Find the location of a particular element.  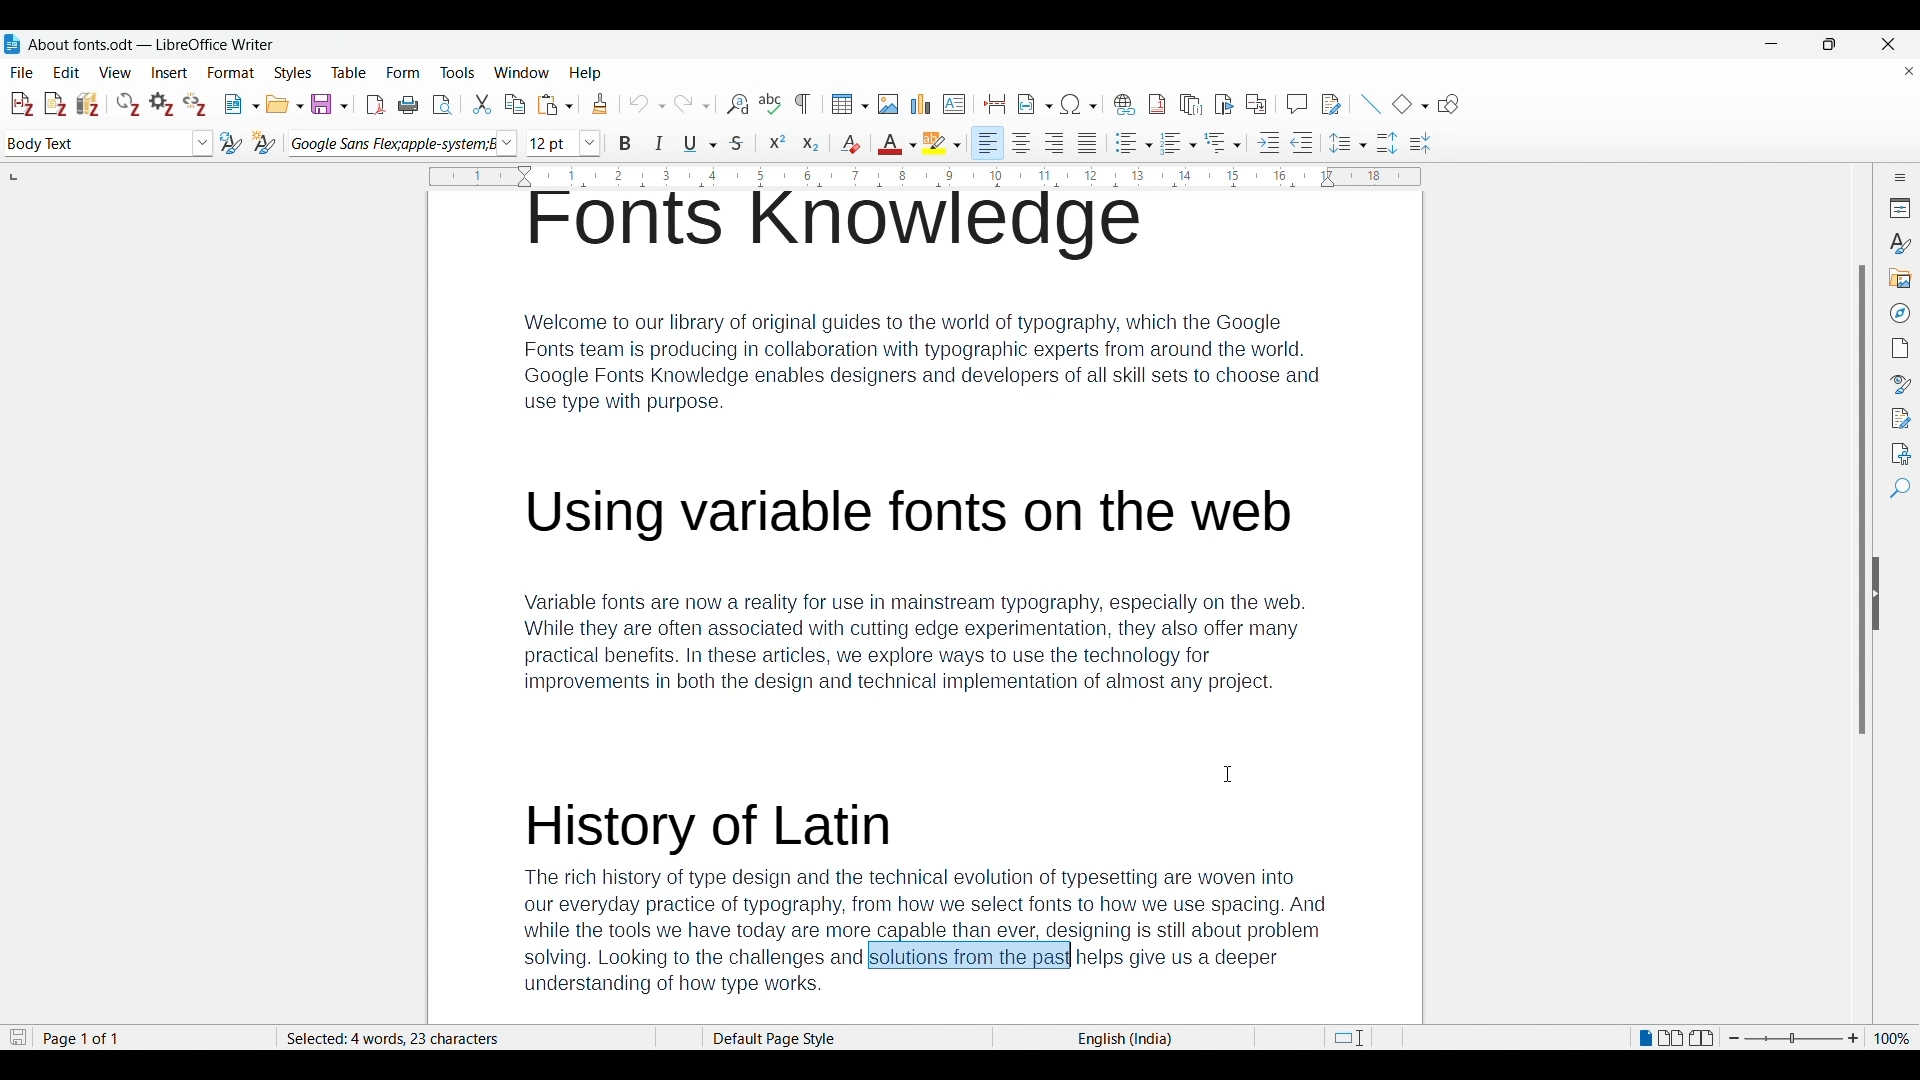

Current zoom factor is located at coordinates (1892, 1039).